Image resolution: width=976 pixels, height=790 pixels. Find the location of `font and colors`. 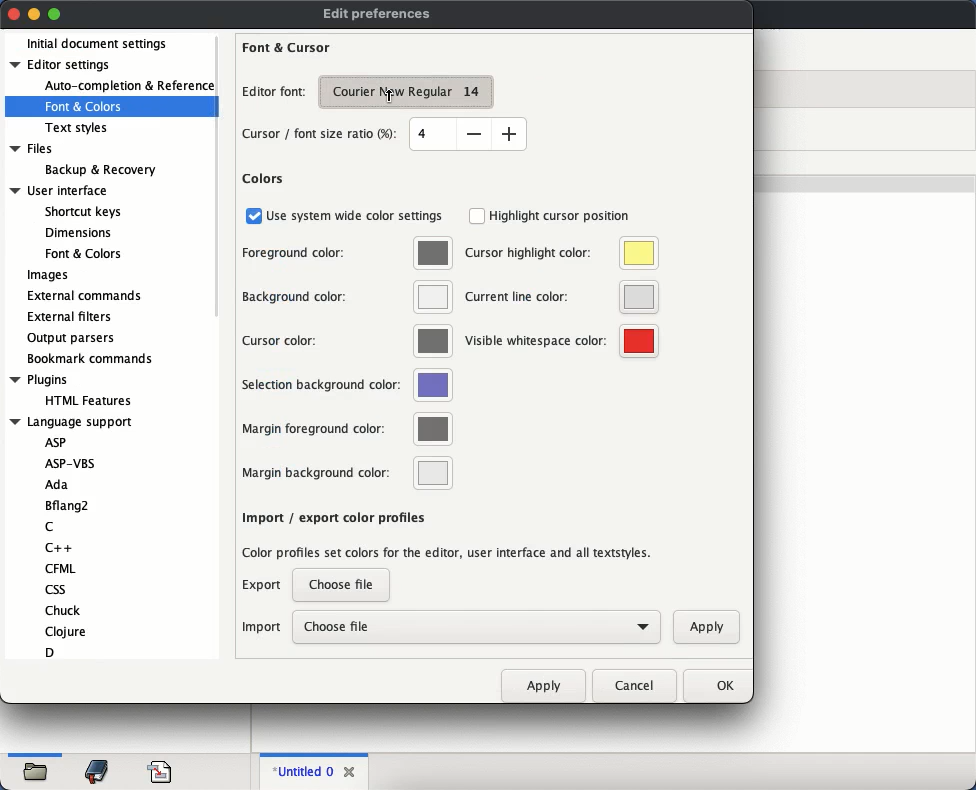

font and colors is located at coordinates (85, 107).